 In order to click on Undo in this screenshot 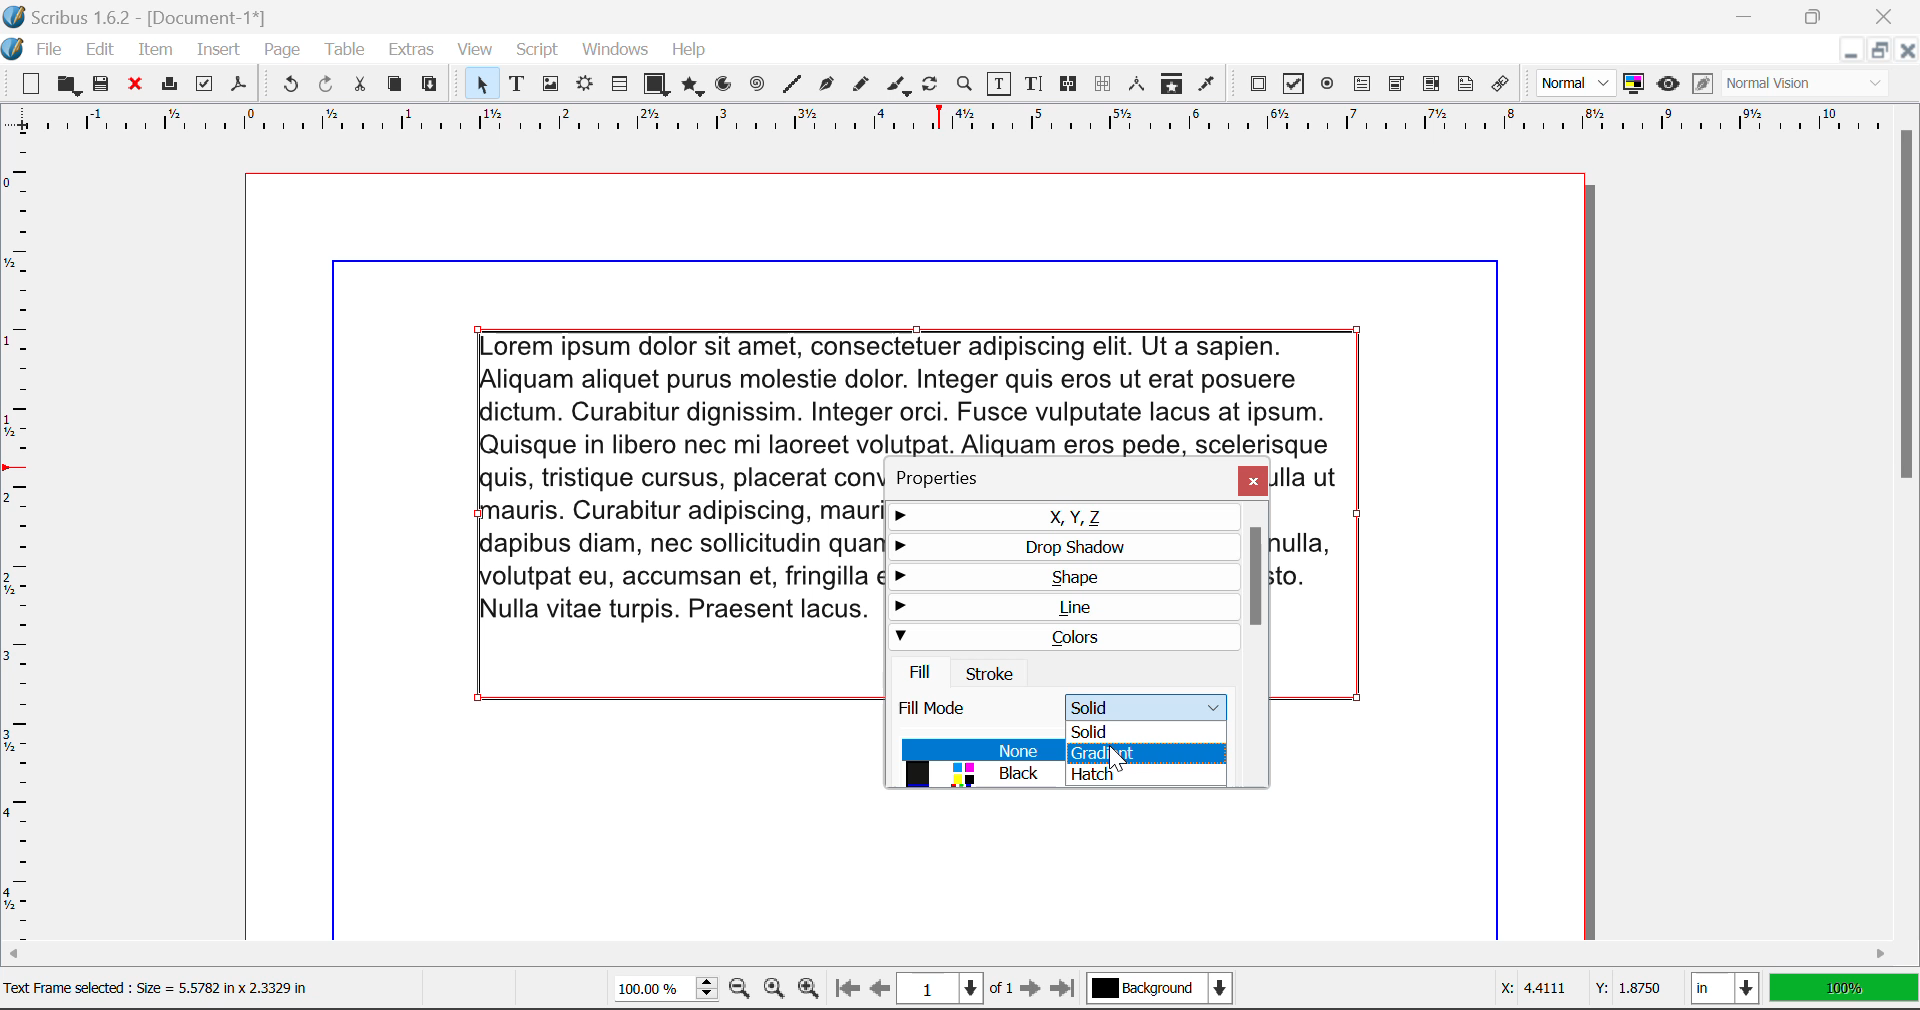, I will do `click(290, 87)`.